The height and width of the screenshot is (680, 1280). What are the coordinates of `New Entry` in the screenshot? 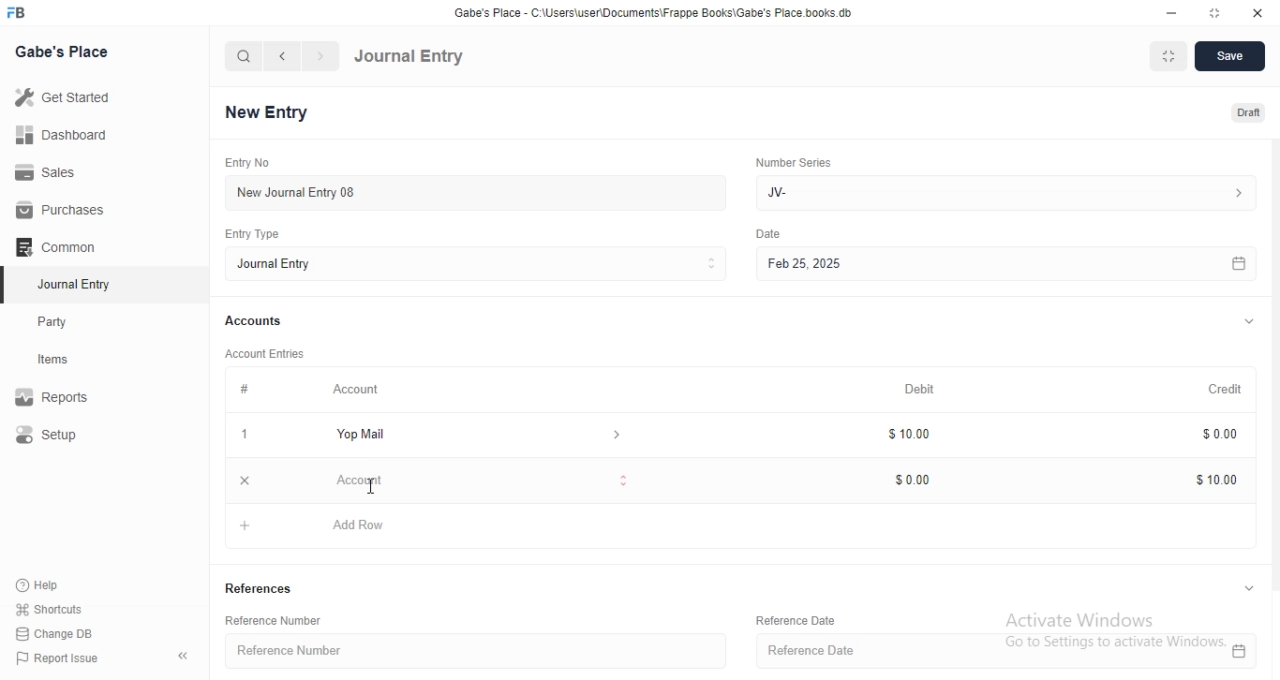 It's located at (266, 111).